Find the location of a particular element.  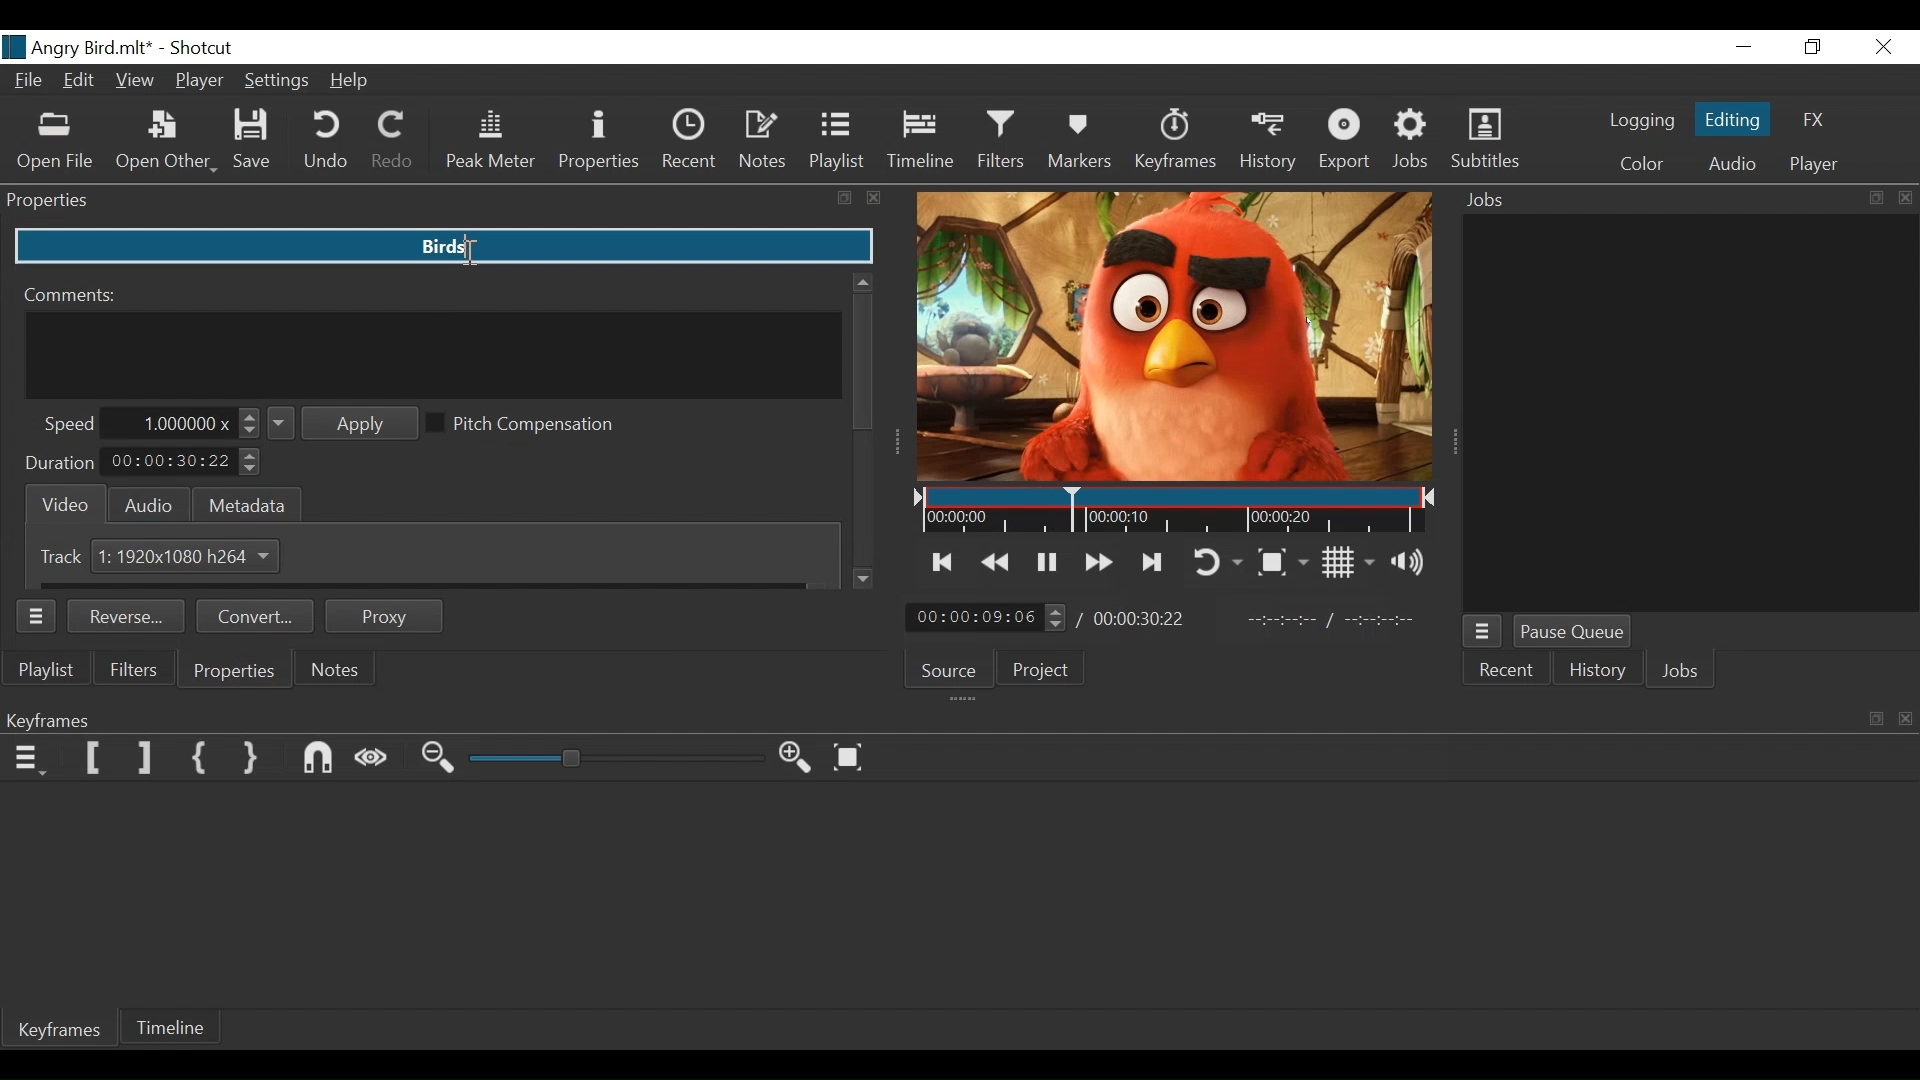

Toggle play or pause is located at coordinates (1047, 562).